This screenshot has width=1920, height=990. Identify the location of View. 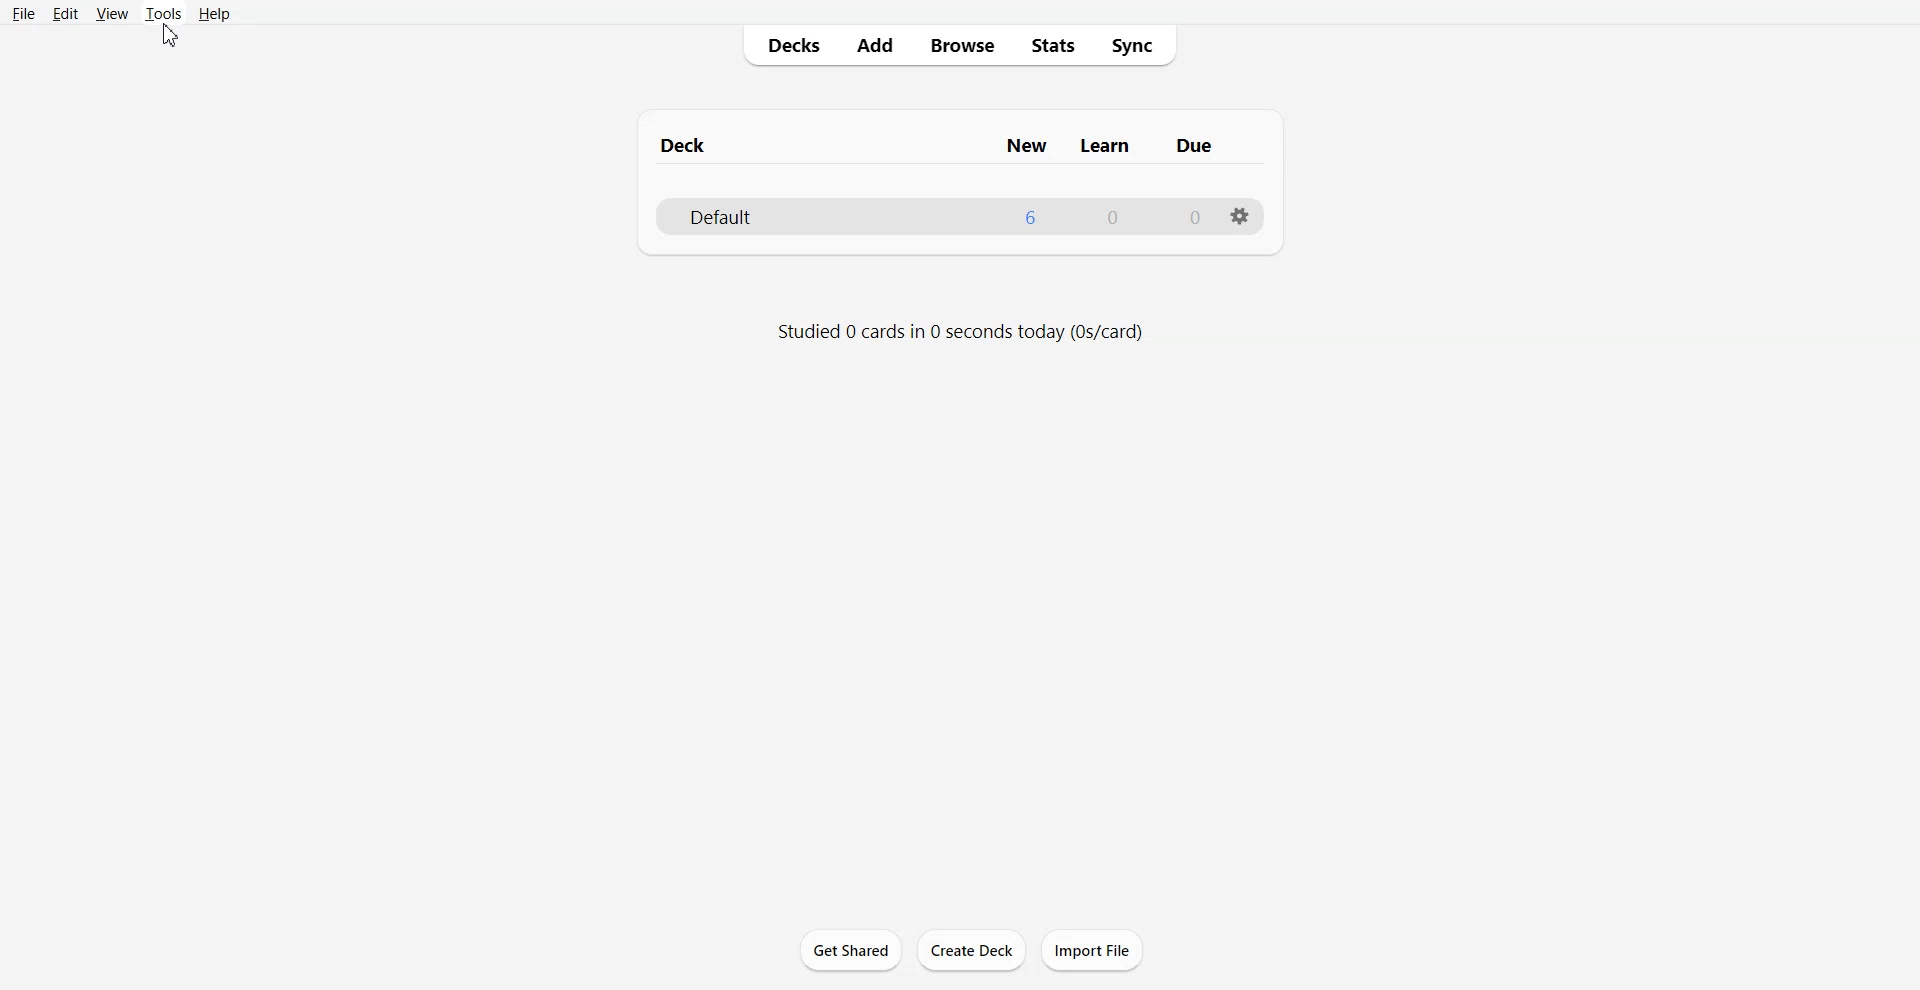
(112, 13).